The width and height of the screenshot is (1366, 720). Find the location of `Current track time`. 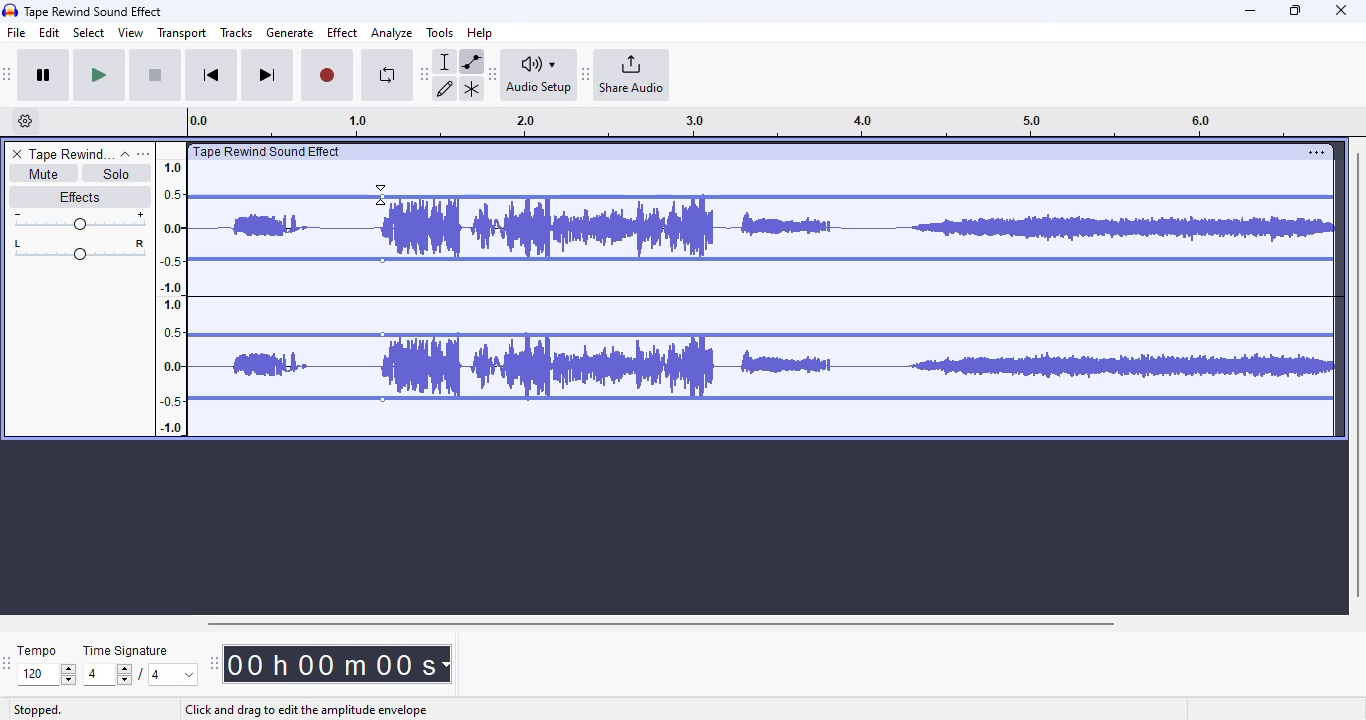

Current track time is located at coordinates (329, 664).